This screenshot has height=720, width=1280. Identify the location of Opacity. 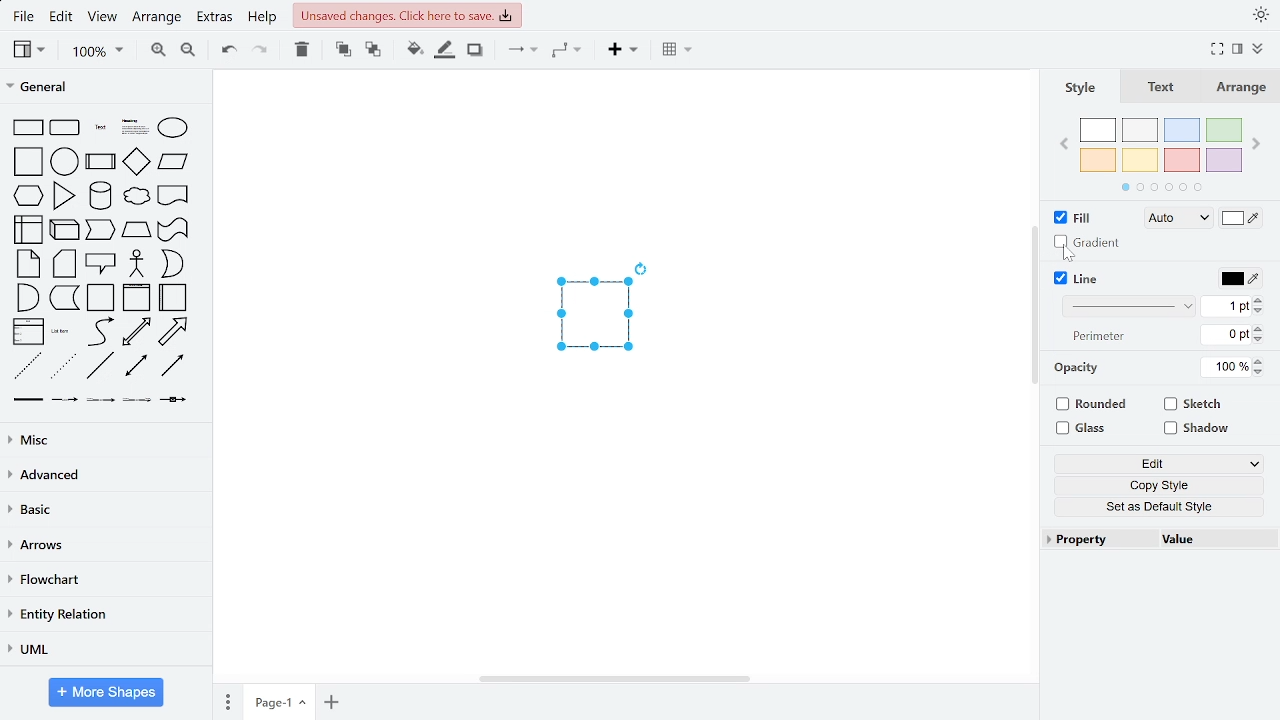
(1076, 369).